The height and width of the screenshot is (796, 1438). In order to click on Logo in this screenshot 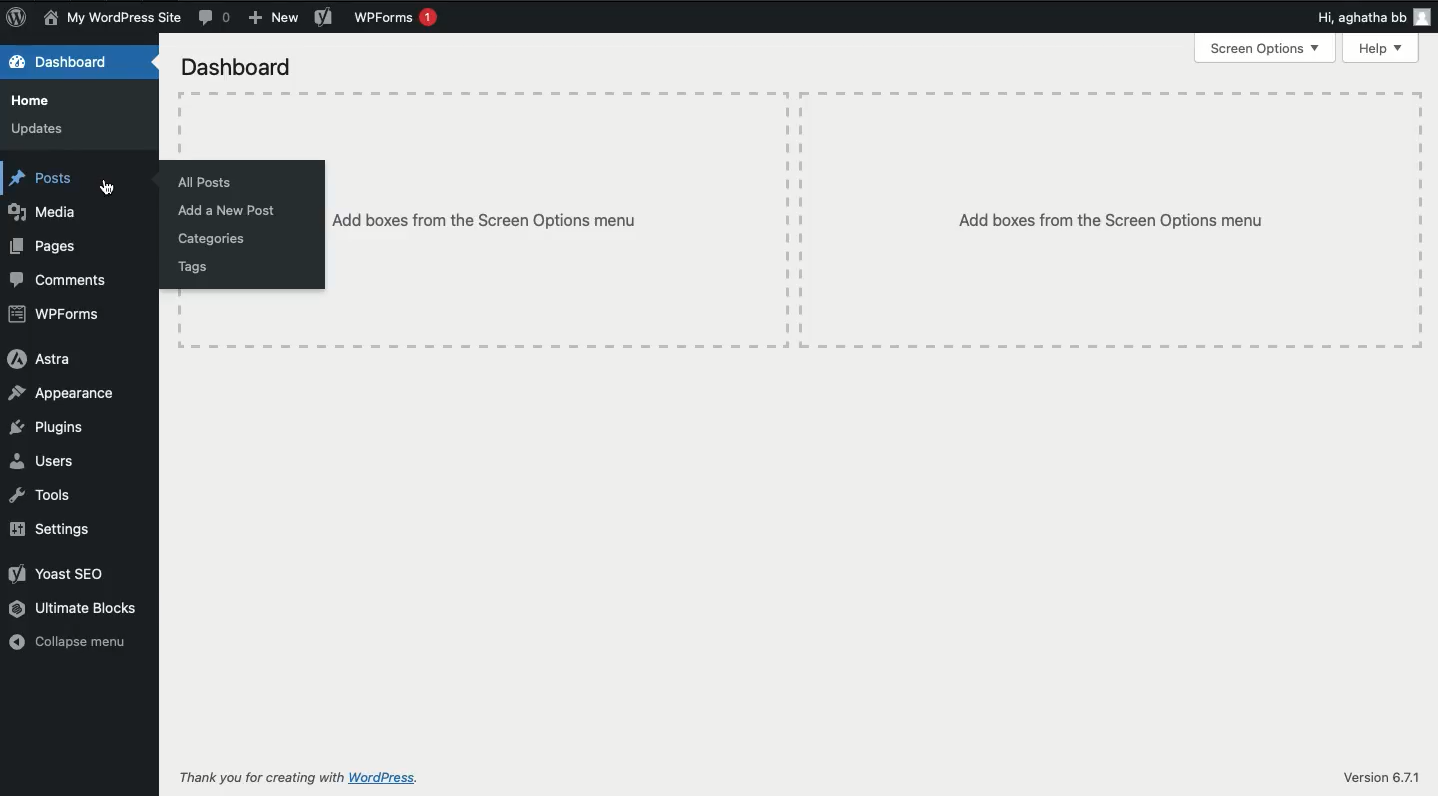, I will do `click(17, 18)`.